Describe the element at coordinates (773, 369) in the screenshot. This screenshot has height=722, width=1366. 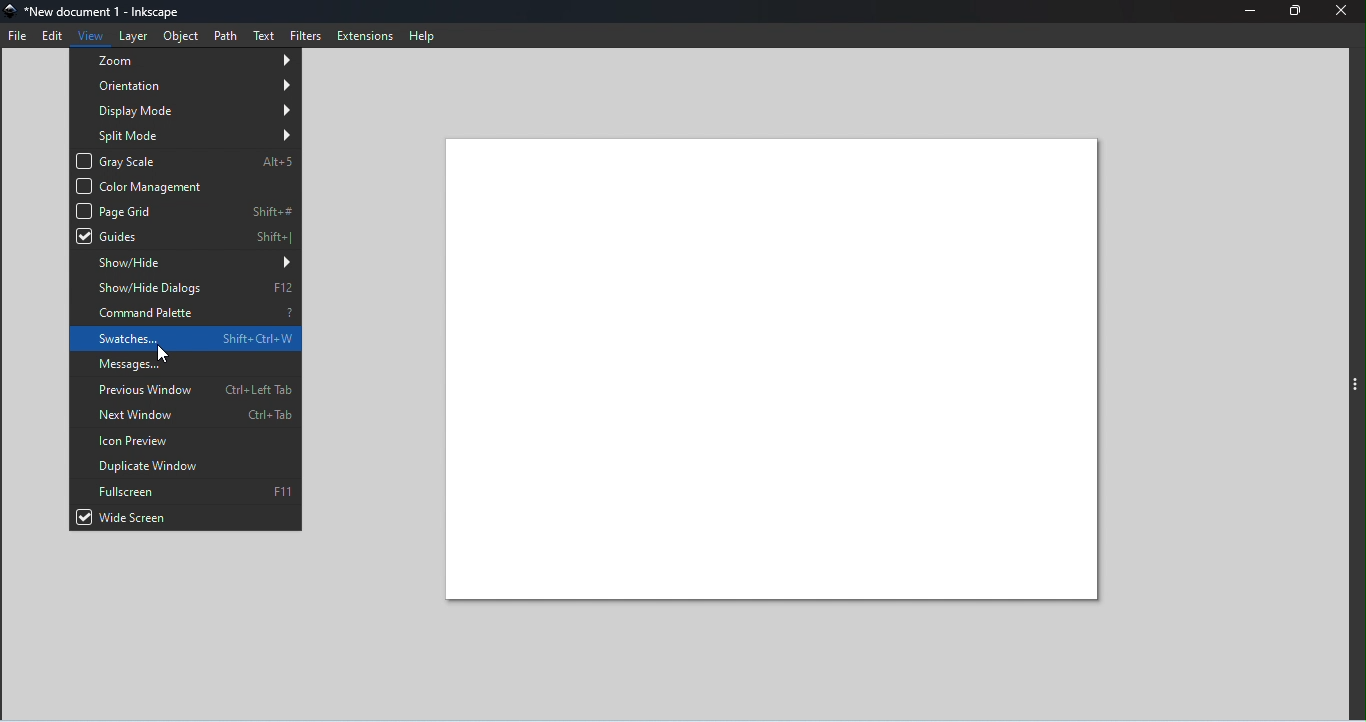
I see `Canvas` at that location.